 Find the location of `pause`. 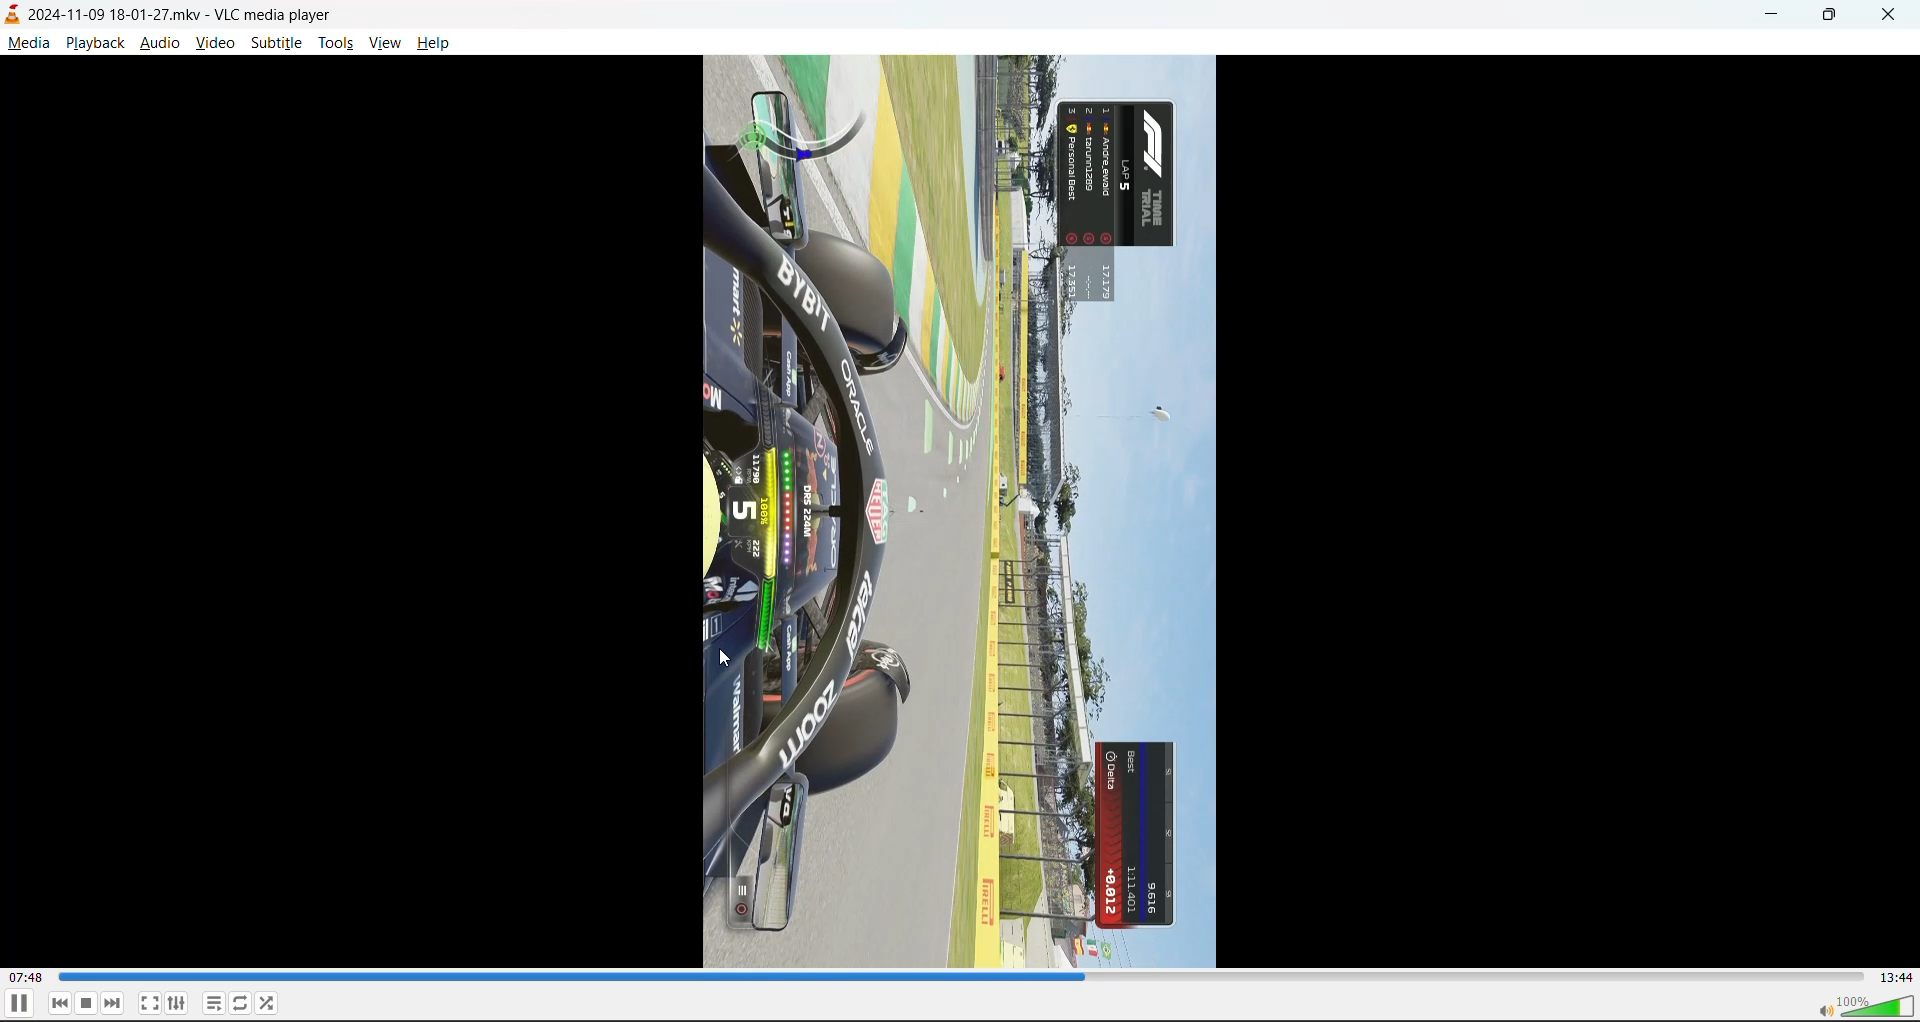

pause is located at coordinates (18, 1004).